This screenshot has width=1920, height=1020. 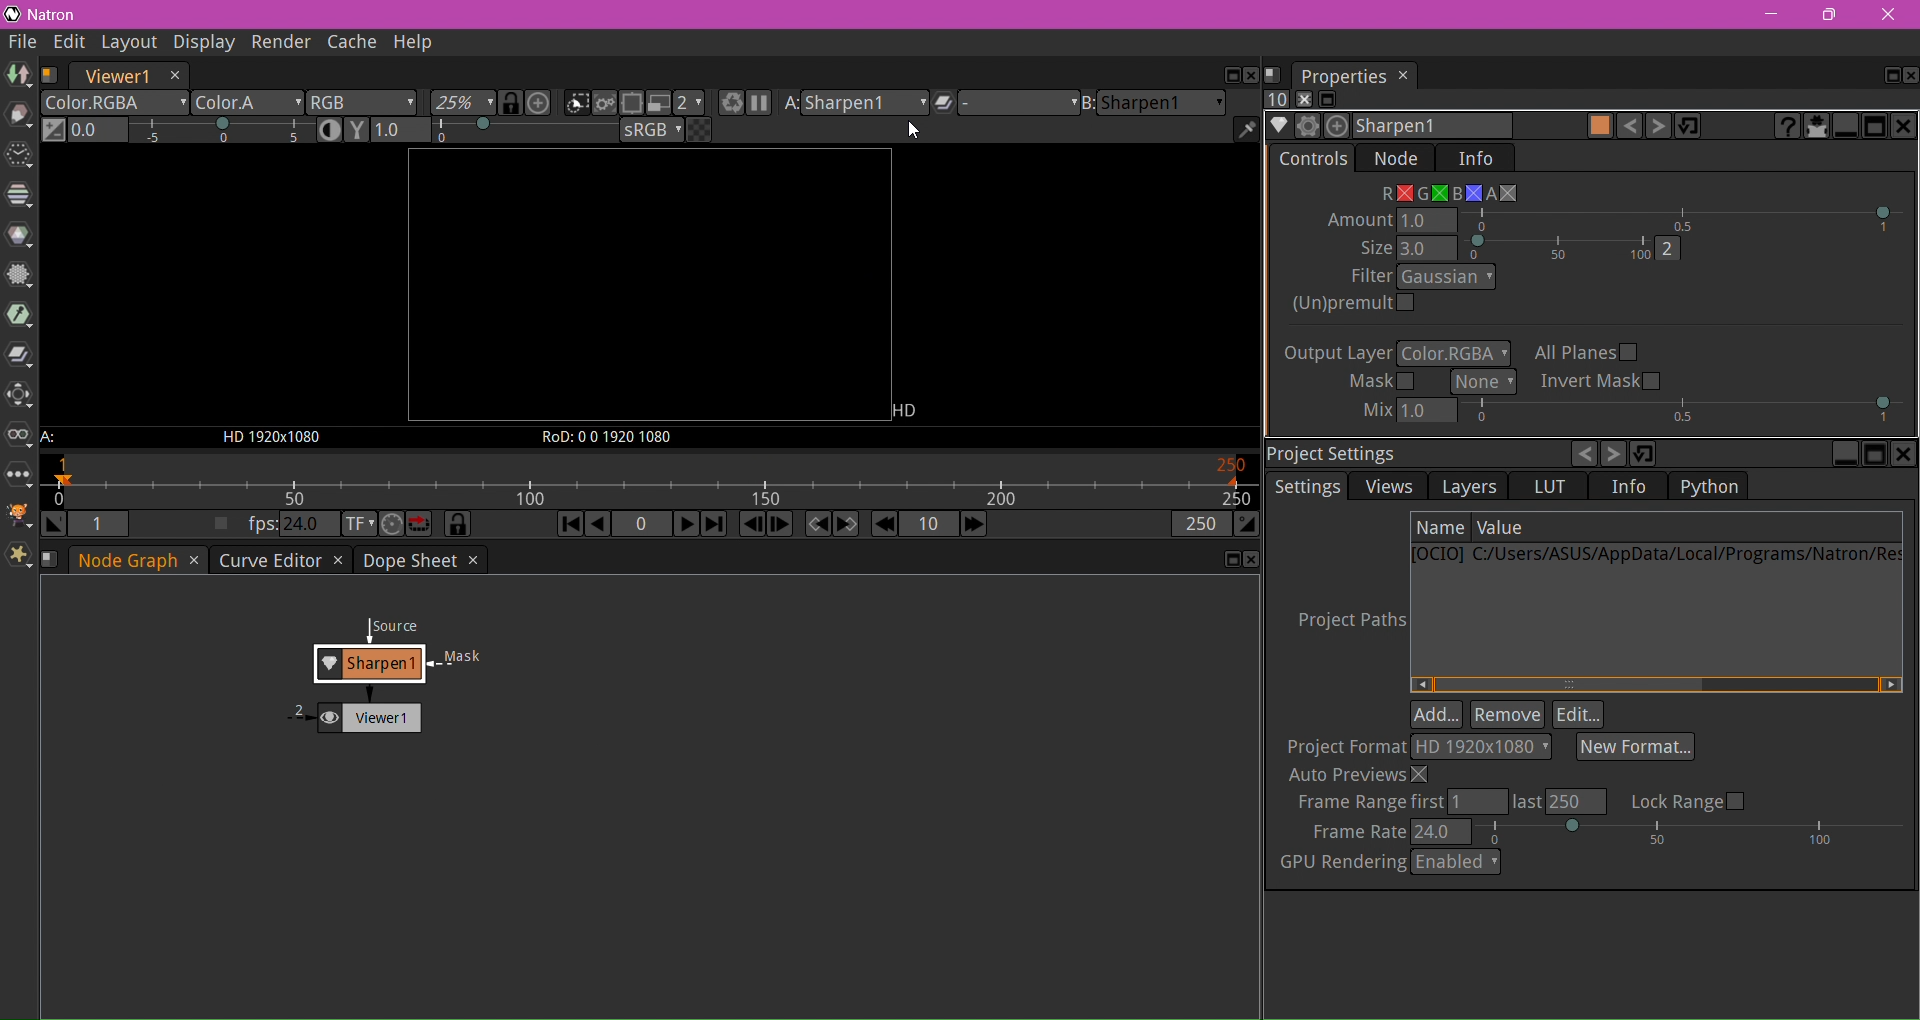 What do you see at coordinates (1717, 487) in the screenshot?
I see `Python` at bounding box center [1717, 487].